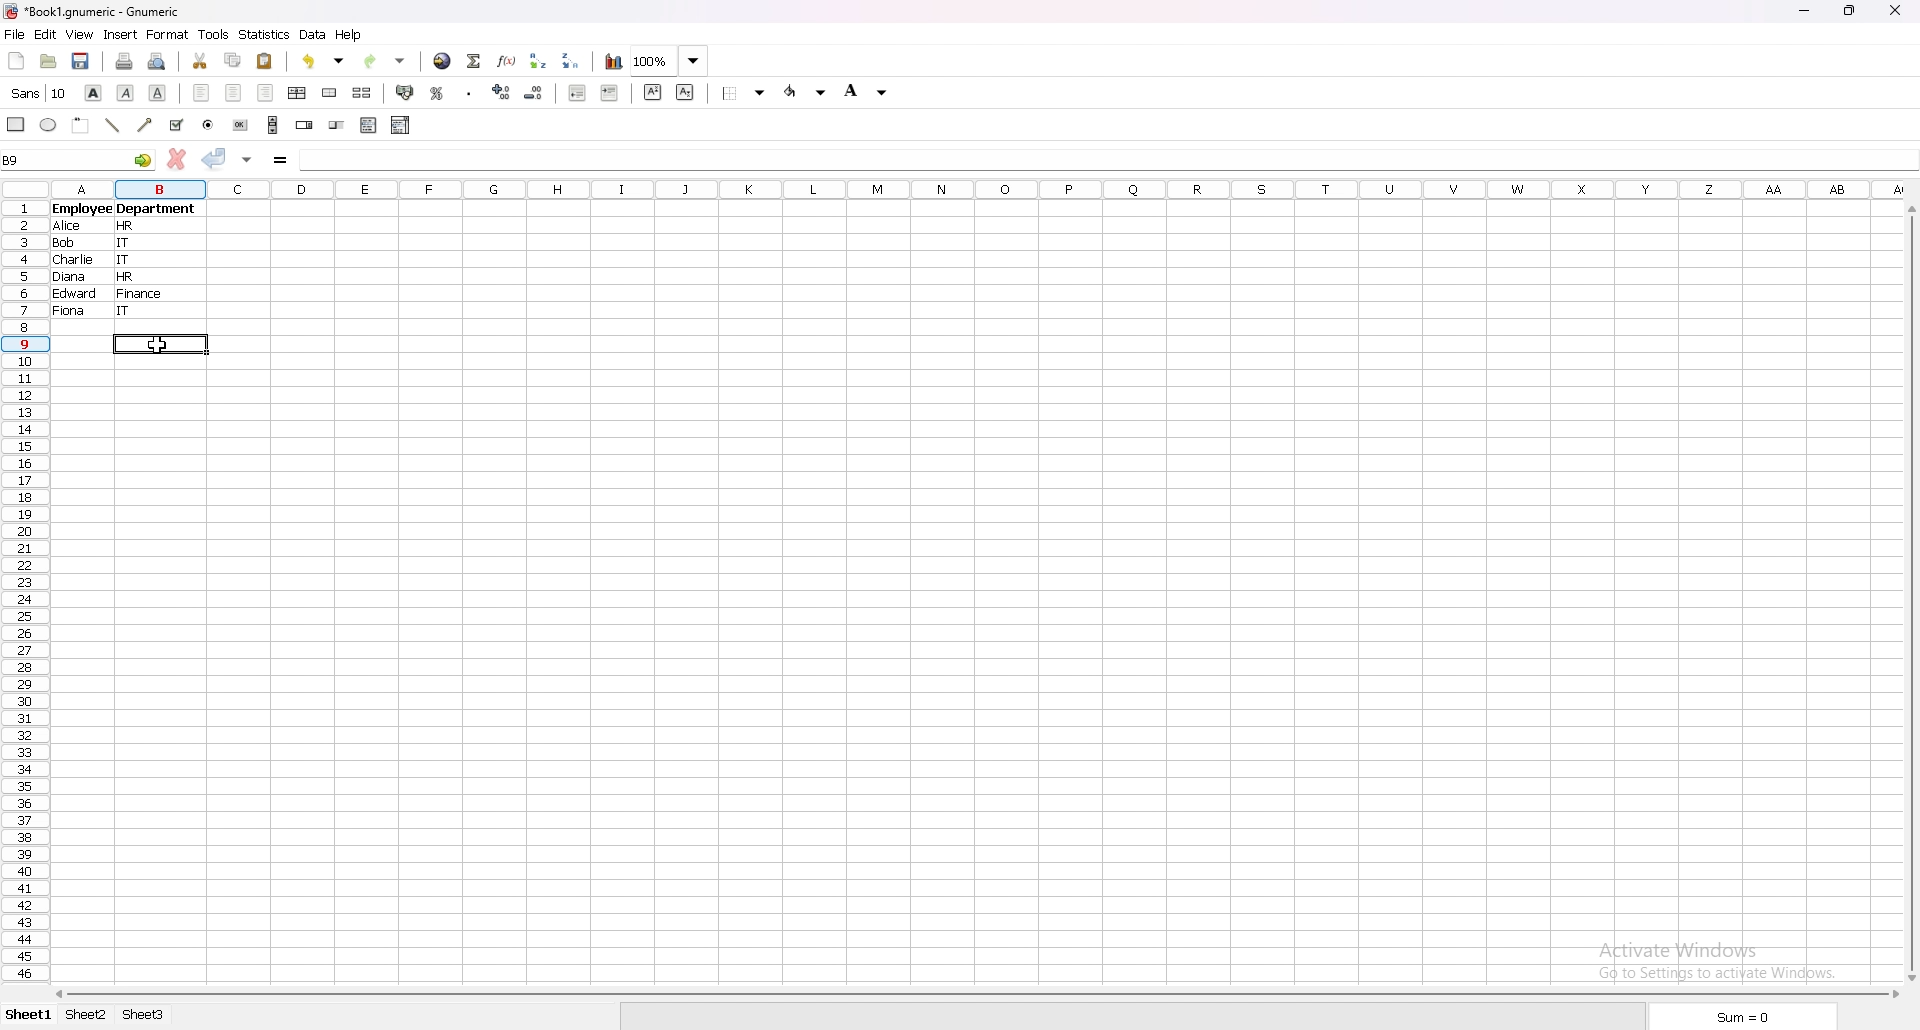 The image size is (1920, 1030). Describe the element at coordinates (202, 92) in the screenshot. I see `left align` at that location.